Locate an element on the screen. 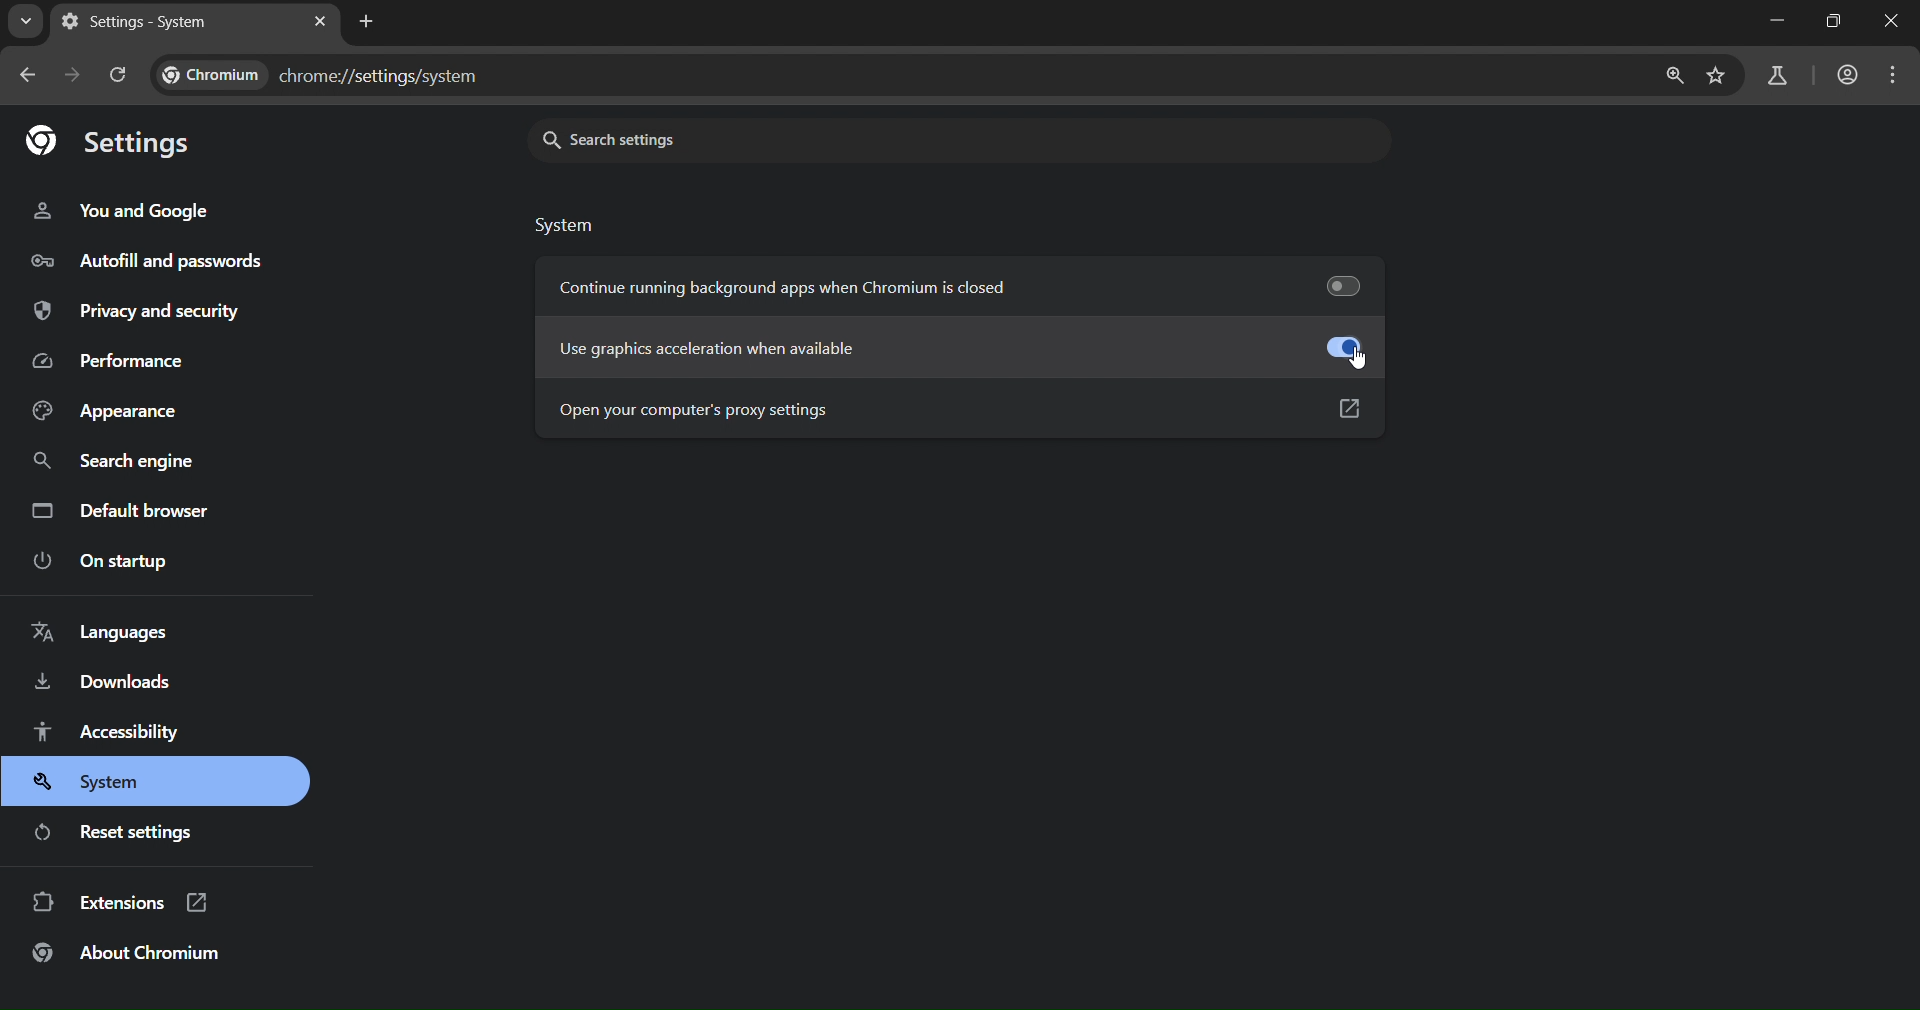 Image resolution: width=1920 pixels, height=1010 pixels. system is located at coordinates (578, 223).